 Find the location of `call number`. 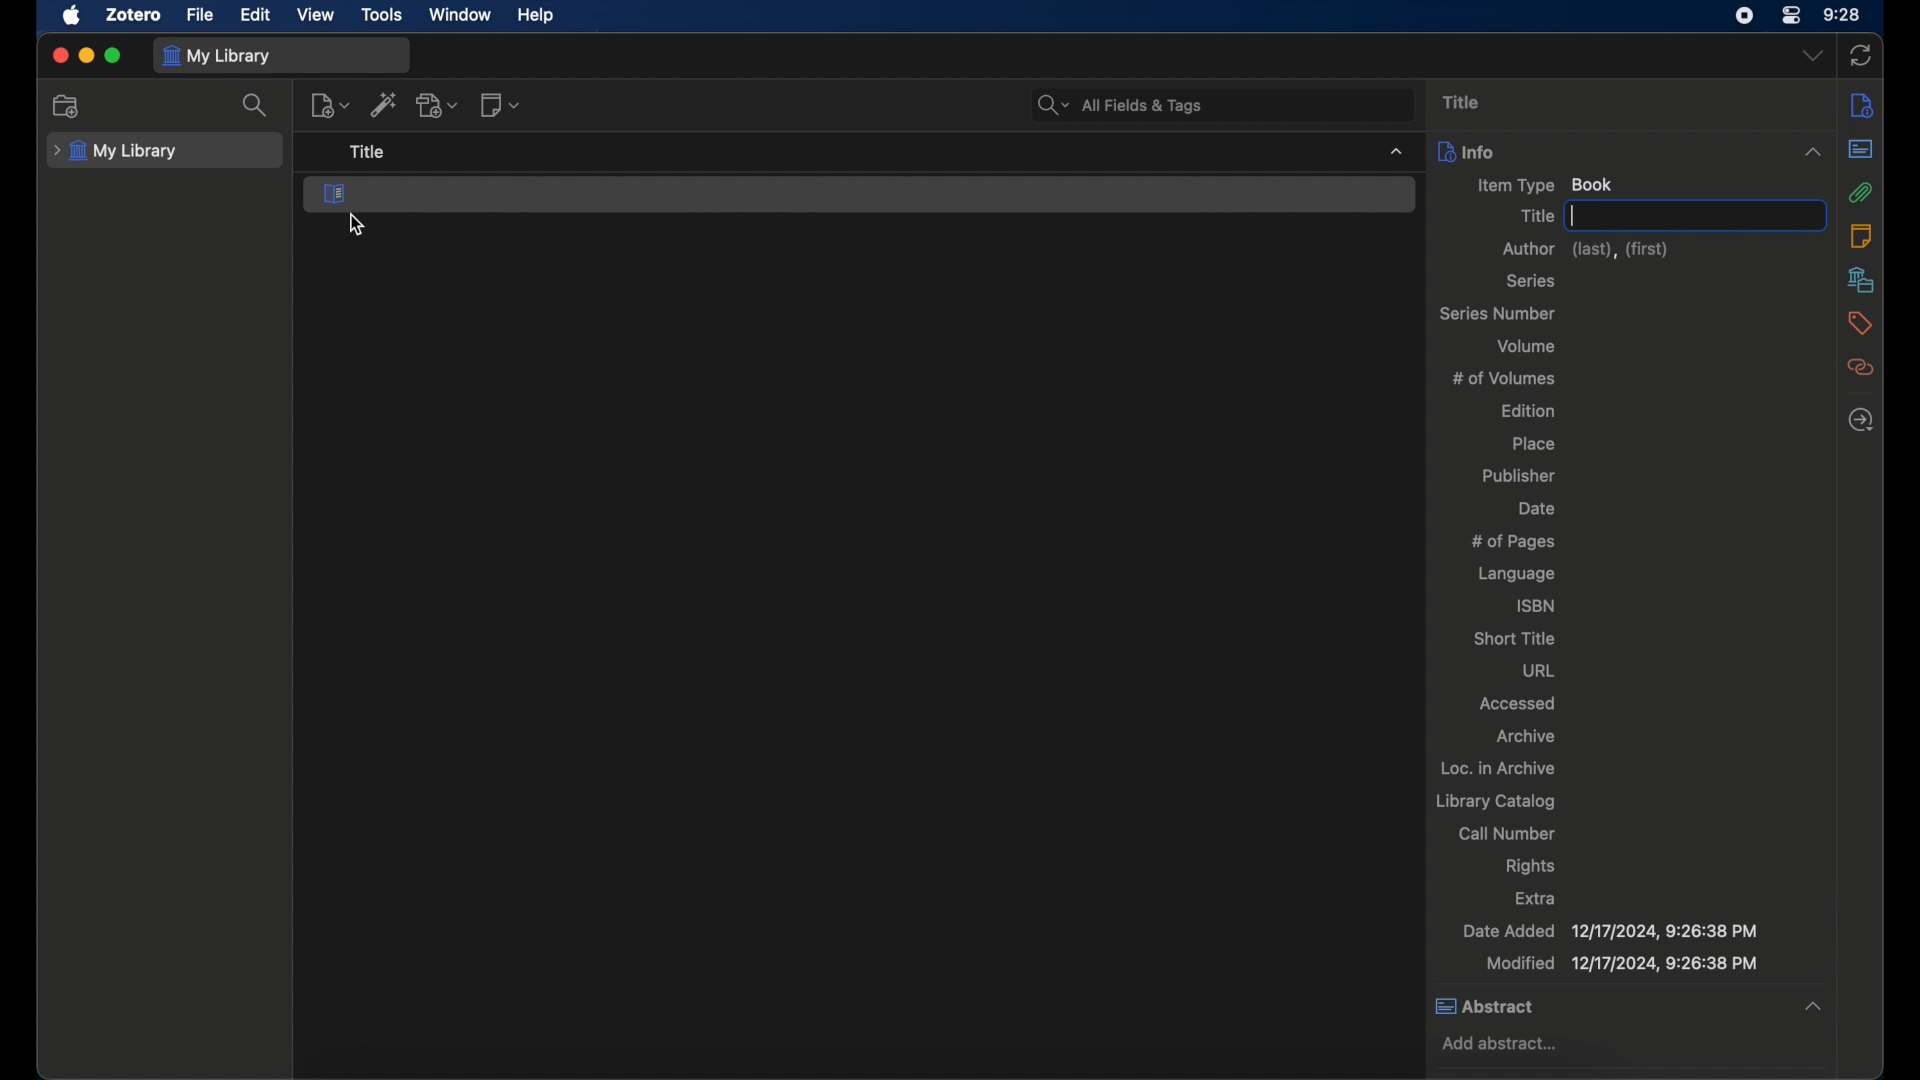

call number is located at coordinates (1507, 833).